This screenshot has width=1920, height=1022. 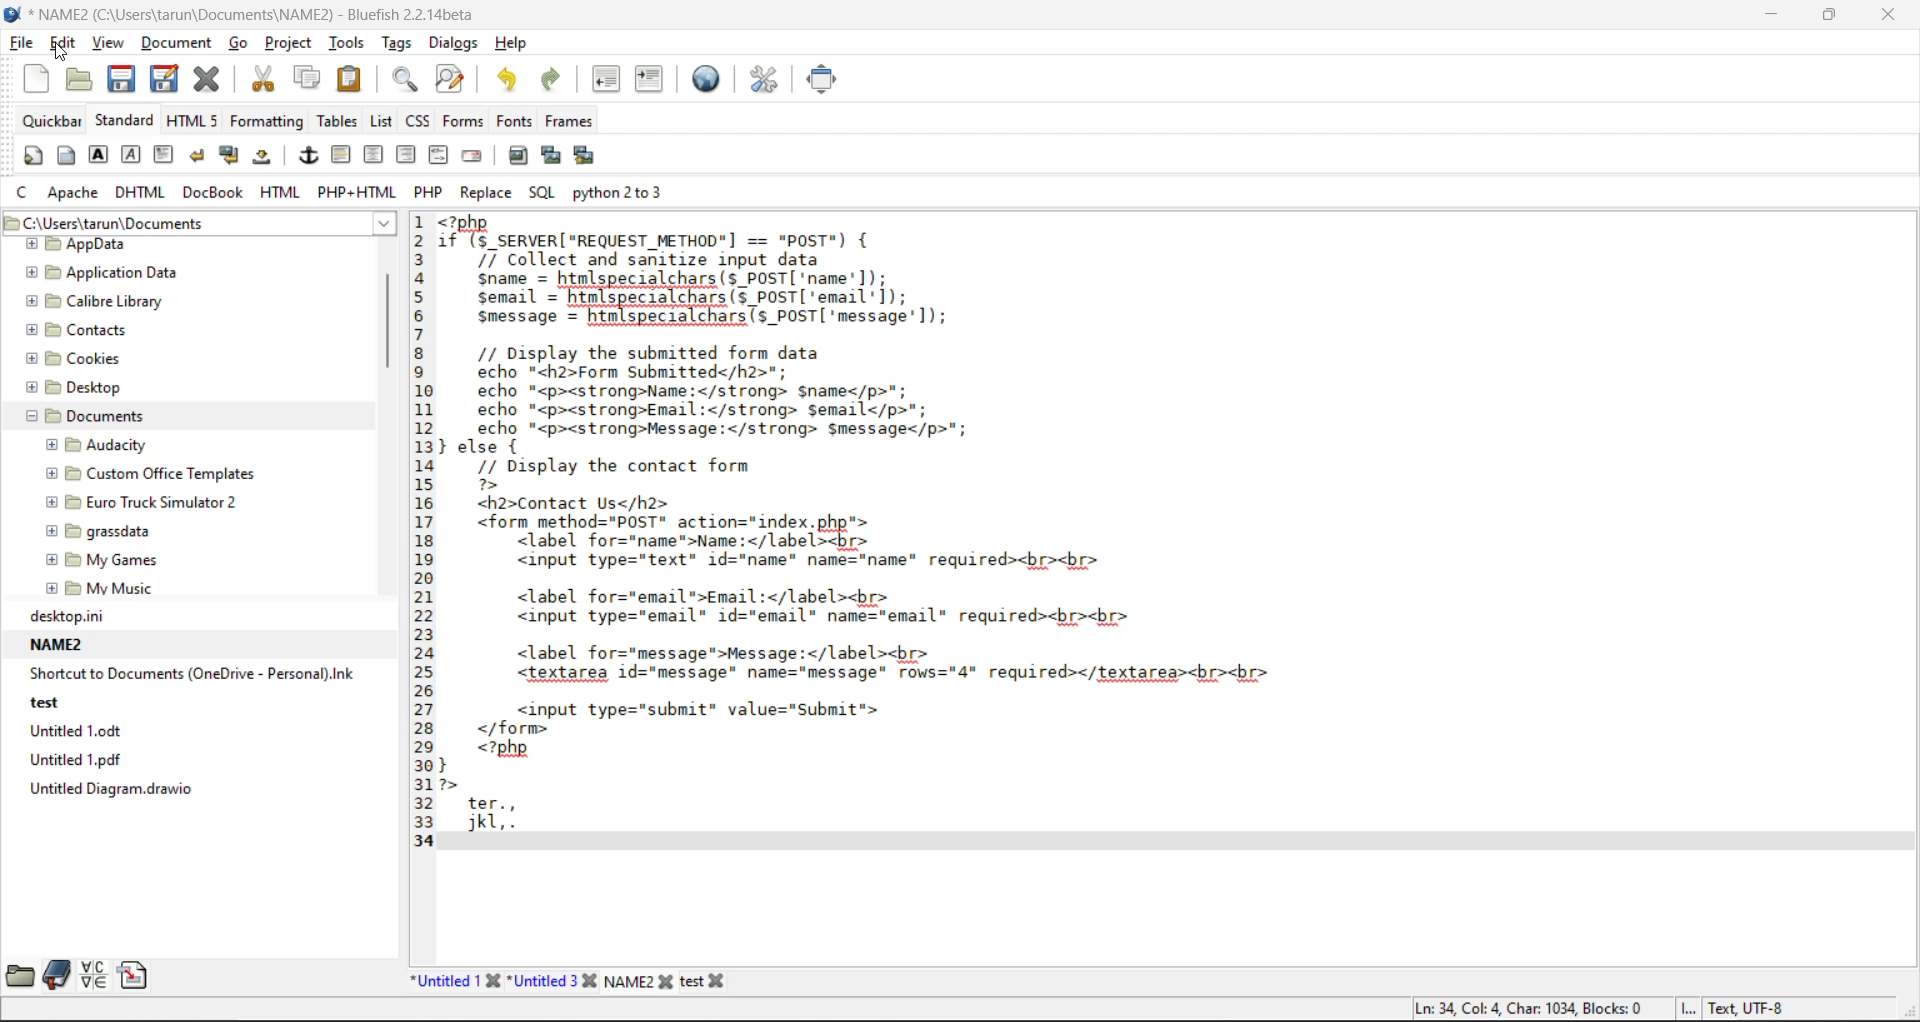 What do you see at coordinates (71, 758) in the screenshot?
I see `Untitled 1.pdf` at bounding box center [71, 758].